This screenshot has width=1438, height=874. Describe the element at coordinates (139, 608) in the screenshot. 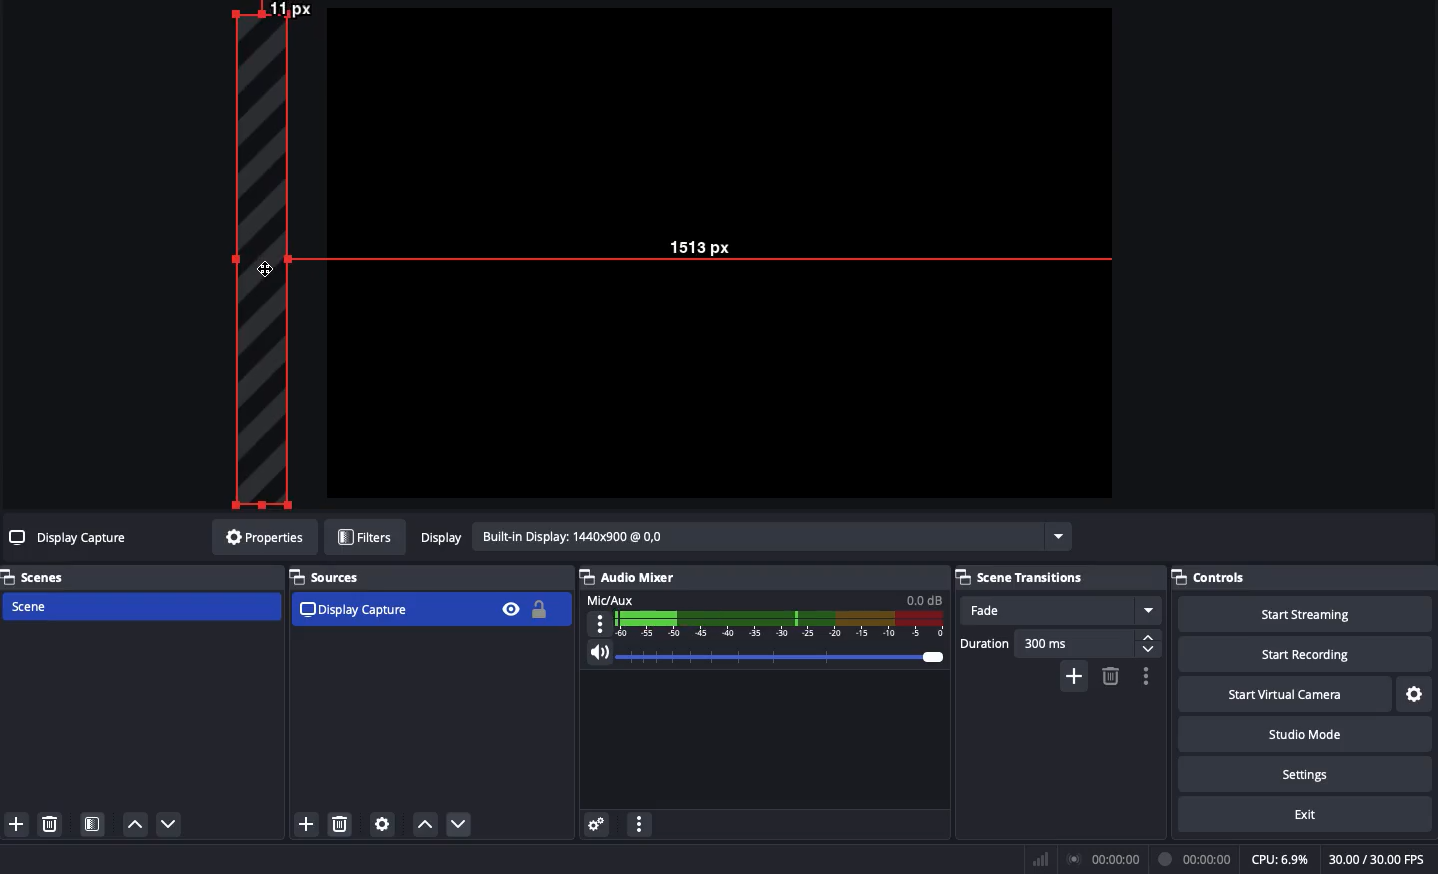

I see `Scene` at that location.